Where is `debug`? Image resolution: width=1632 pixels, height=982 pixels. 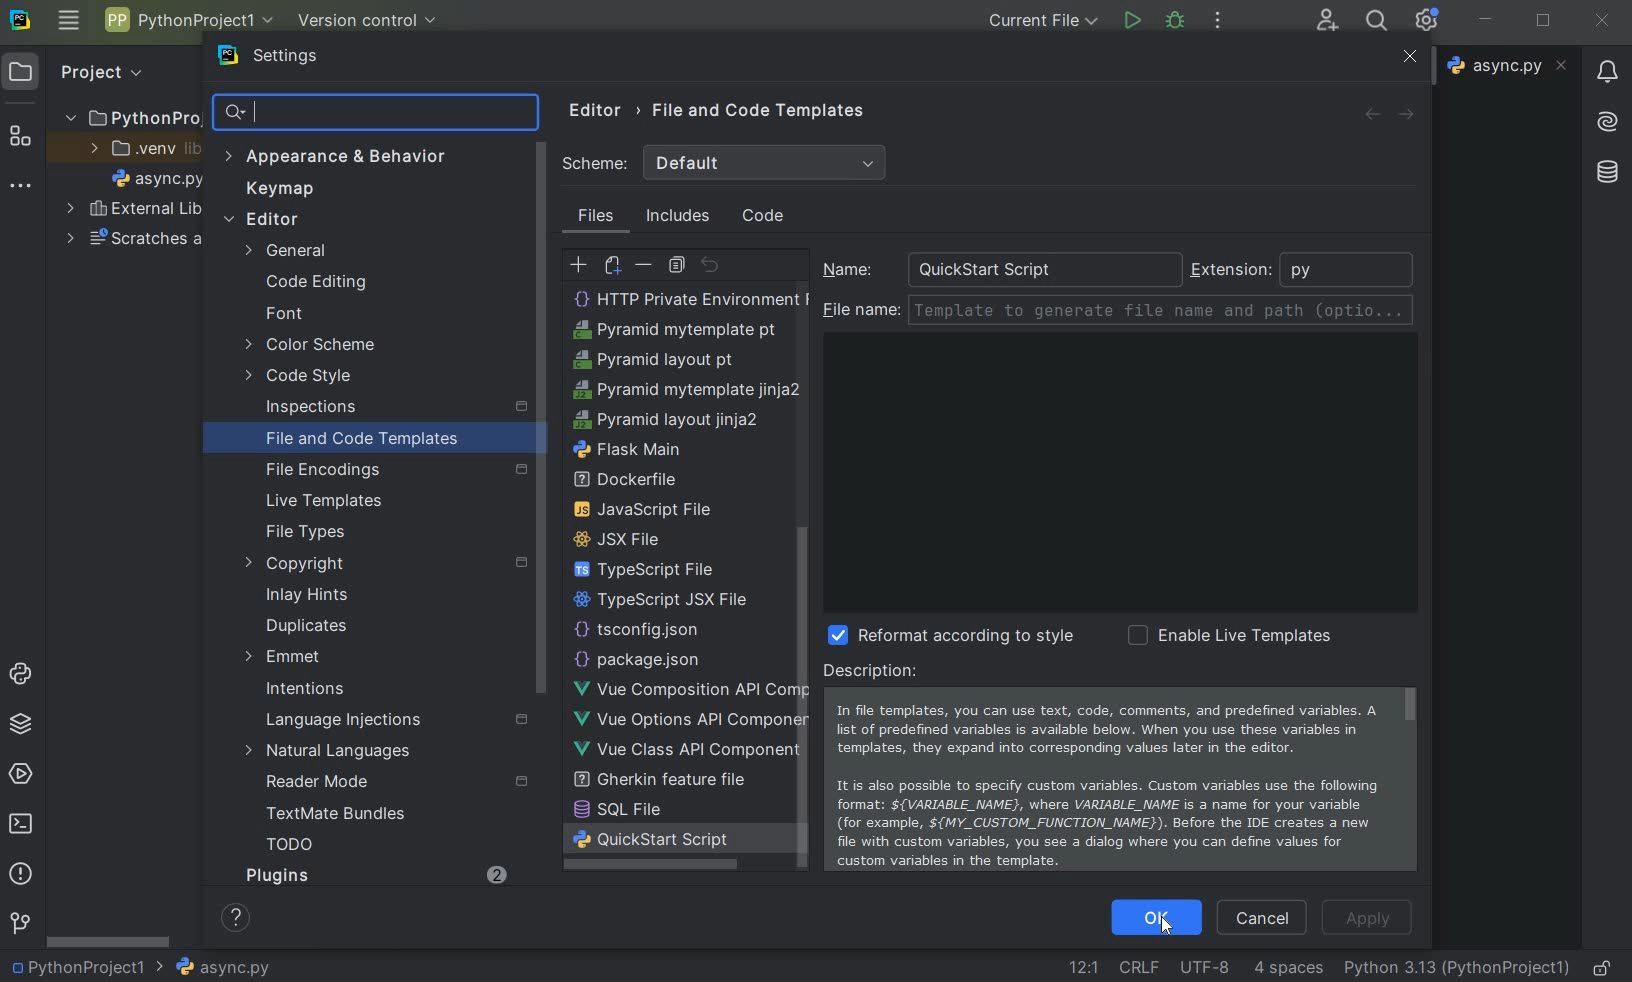
debug is located at coordinates (1174, 21).